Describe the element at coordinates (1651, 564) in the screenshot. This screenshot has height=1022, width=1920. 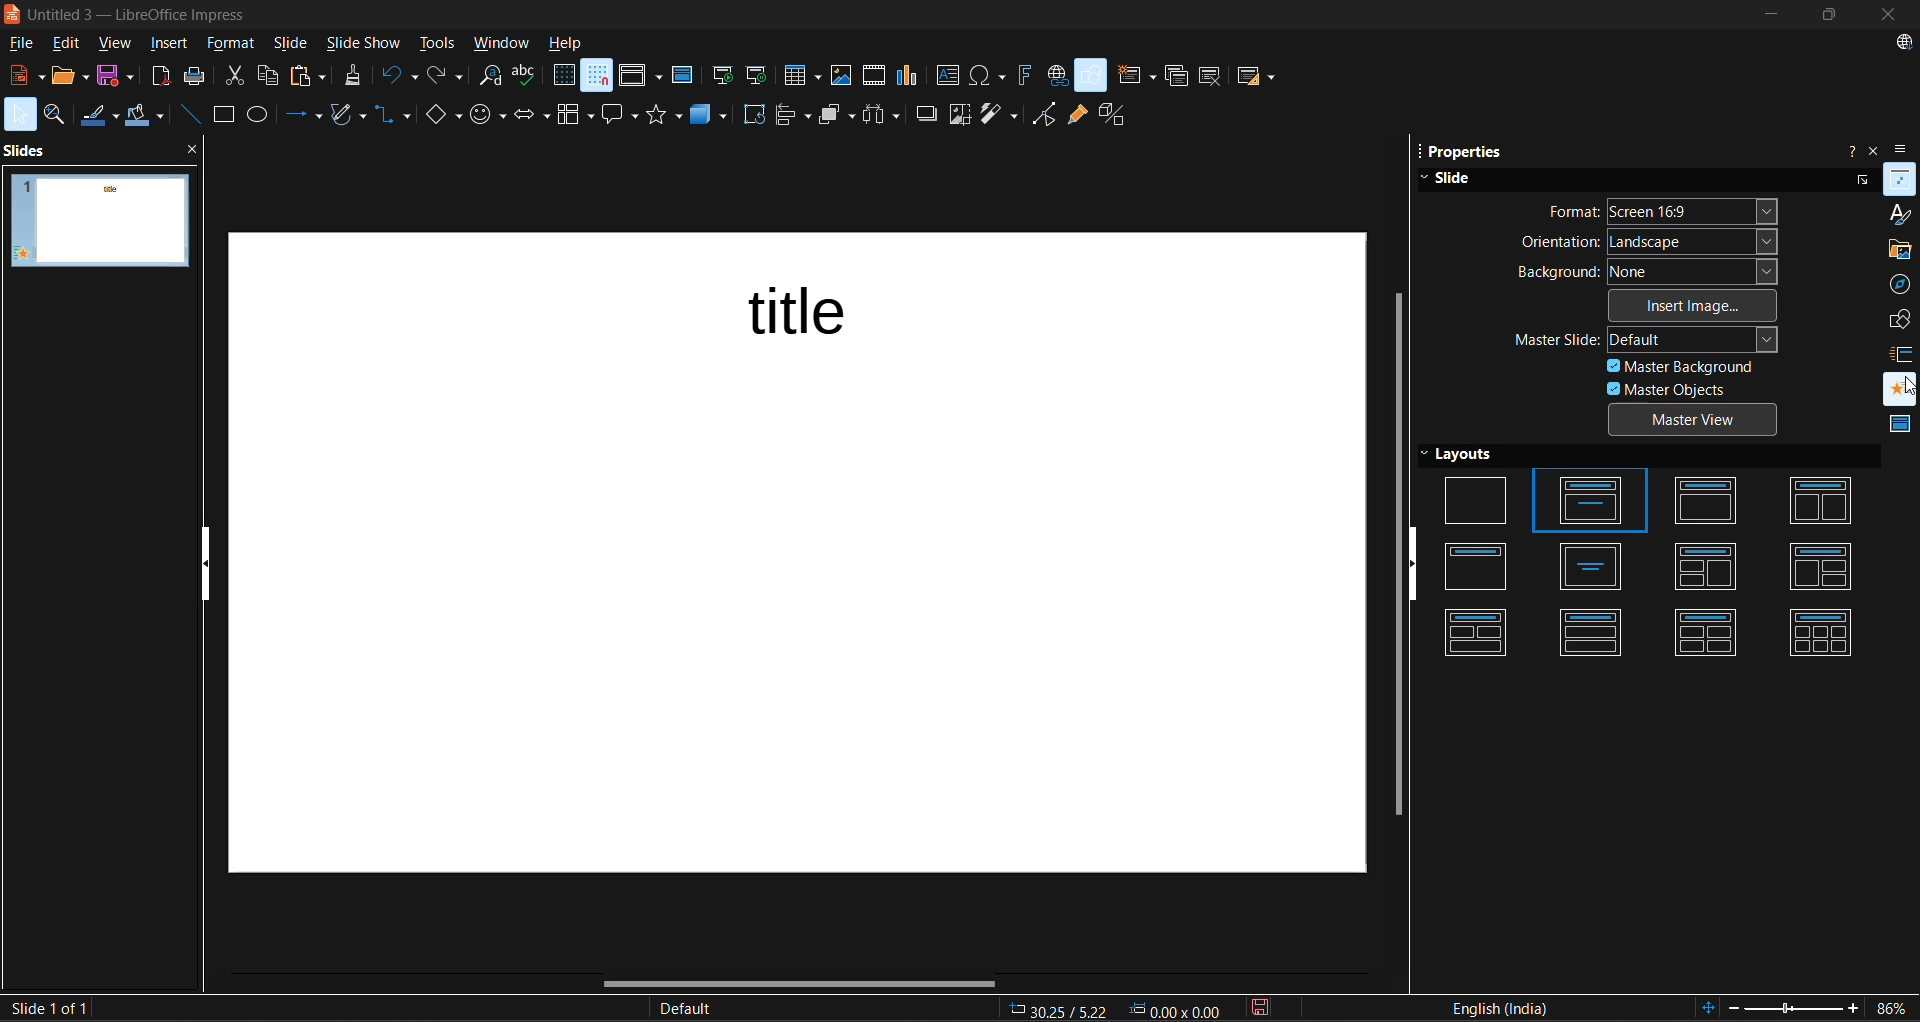
I see `slides` at that location.